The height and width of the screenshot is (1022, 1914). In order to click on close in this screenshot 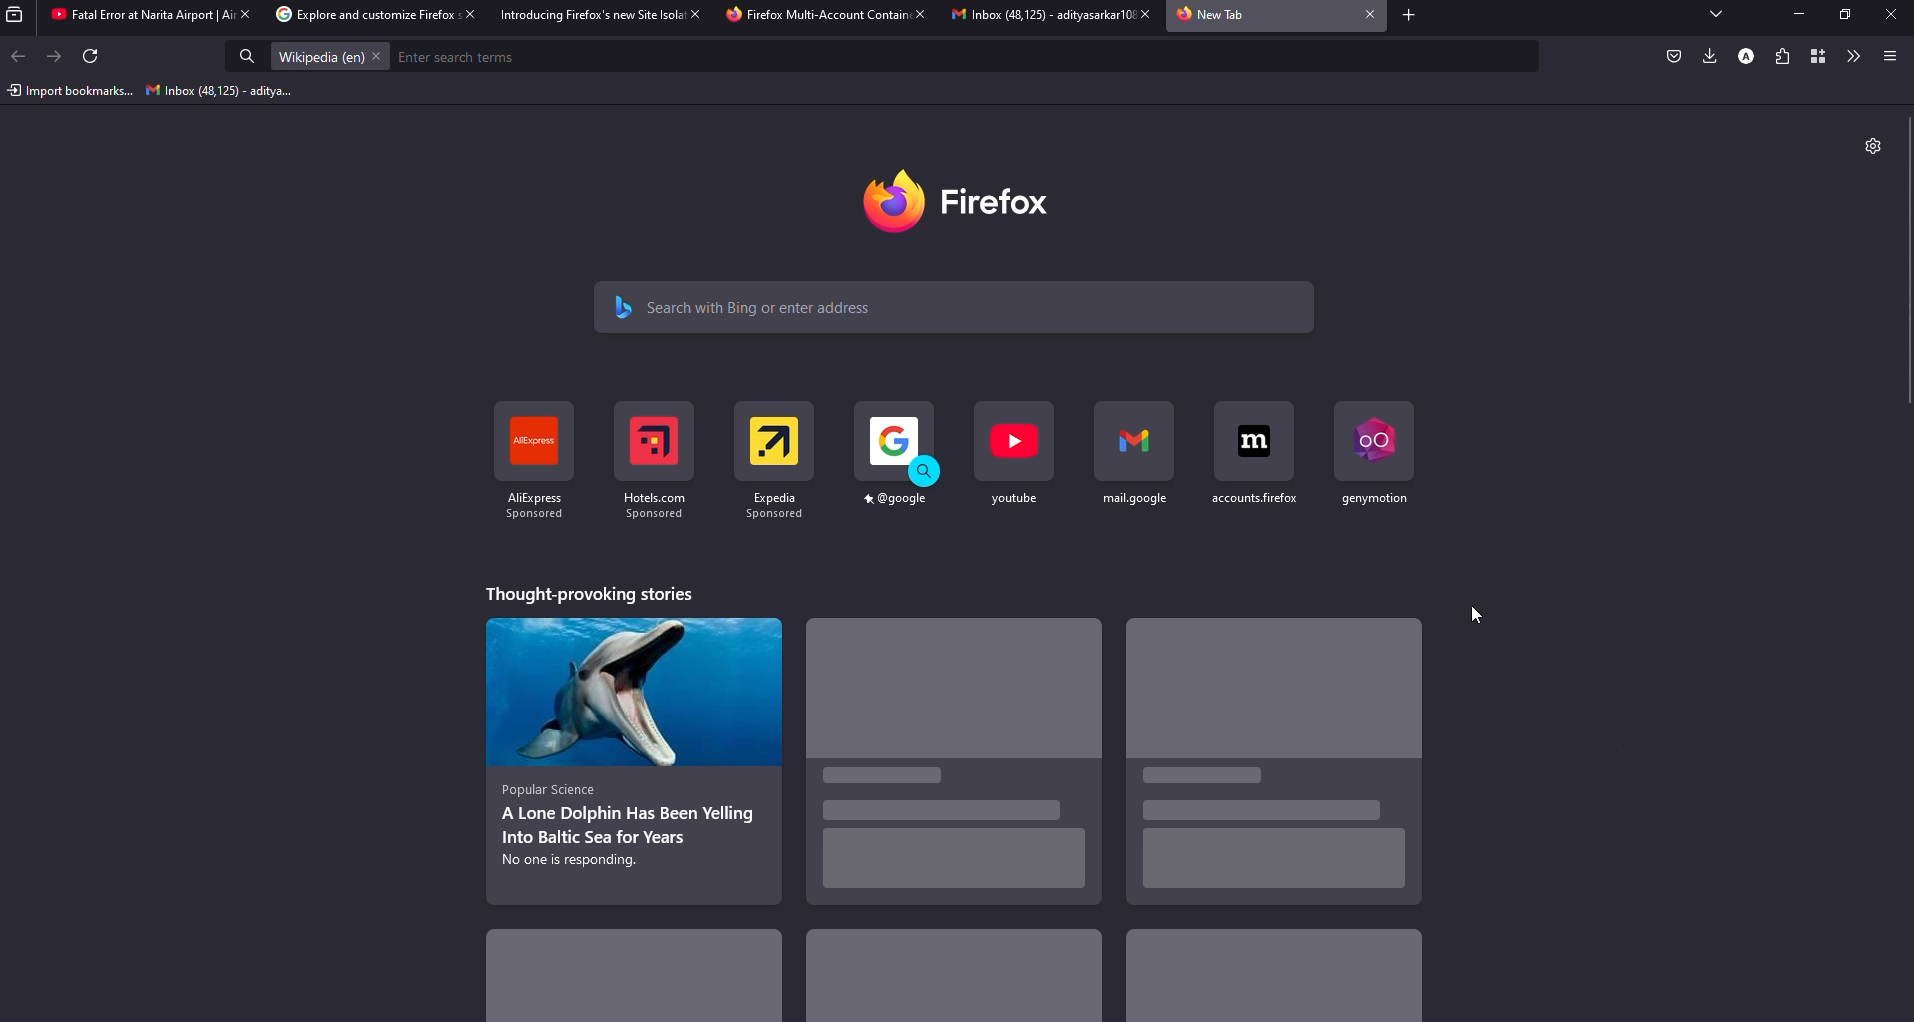, I will do `click(242, 14)`.